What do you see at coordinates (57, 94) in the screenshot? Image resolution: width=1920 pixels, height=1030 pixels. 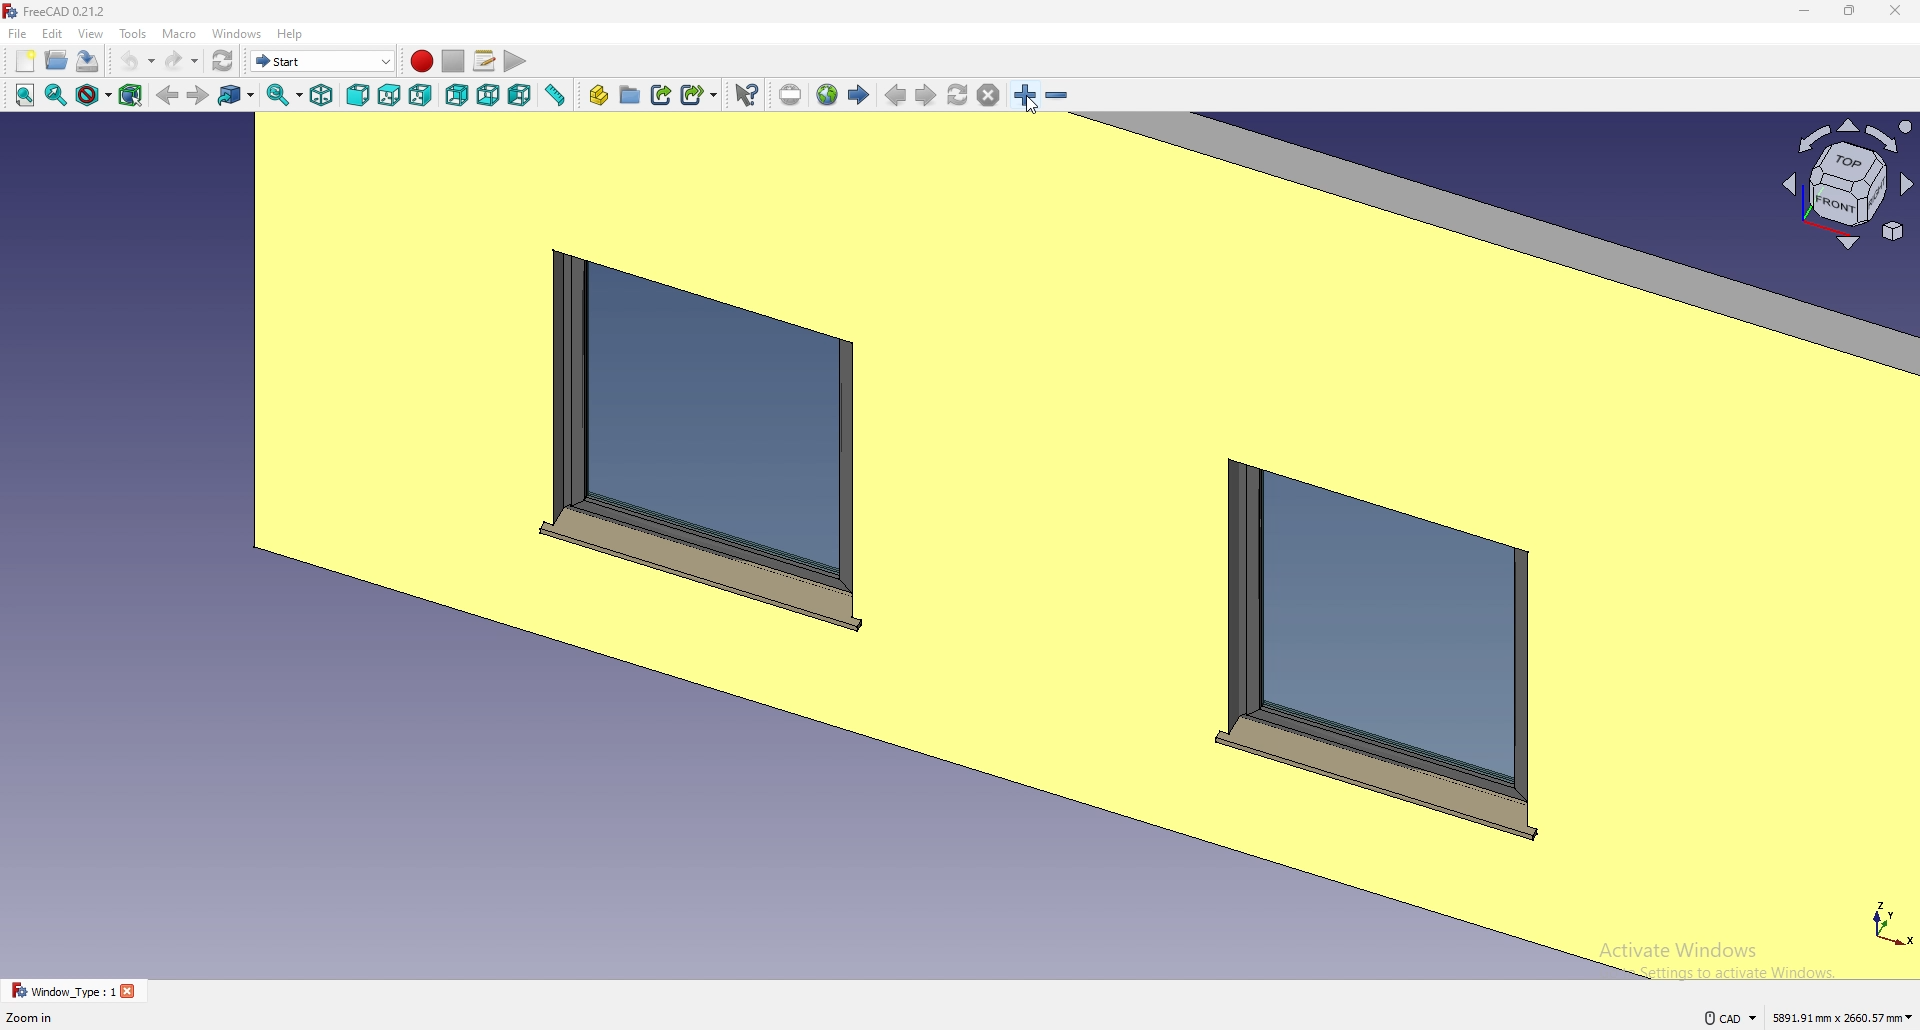 I see `fit selection` at bounding box center [57, 94].